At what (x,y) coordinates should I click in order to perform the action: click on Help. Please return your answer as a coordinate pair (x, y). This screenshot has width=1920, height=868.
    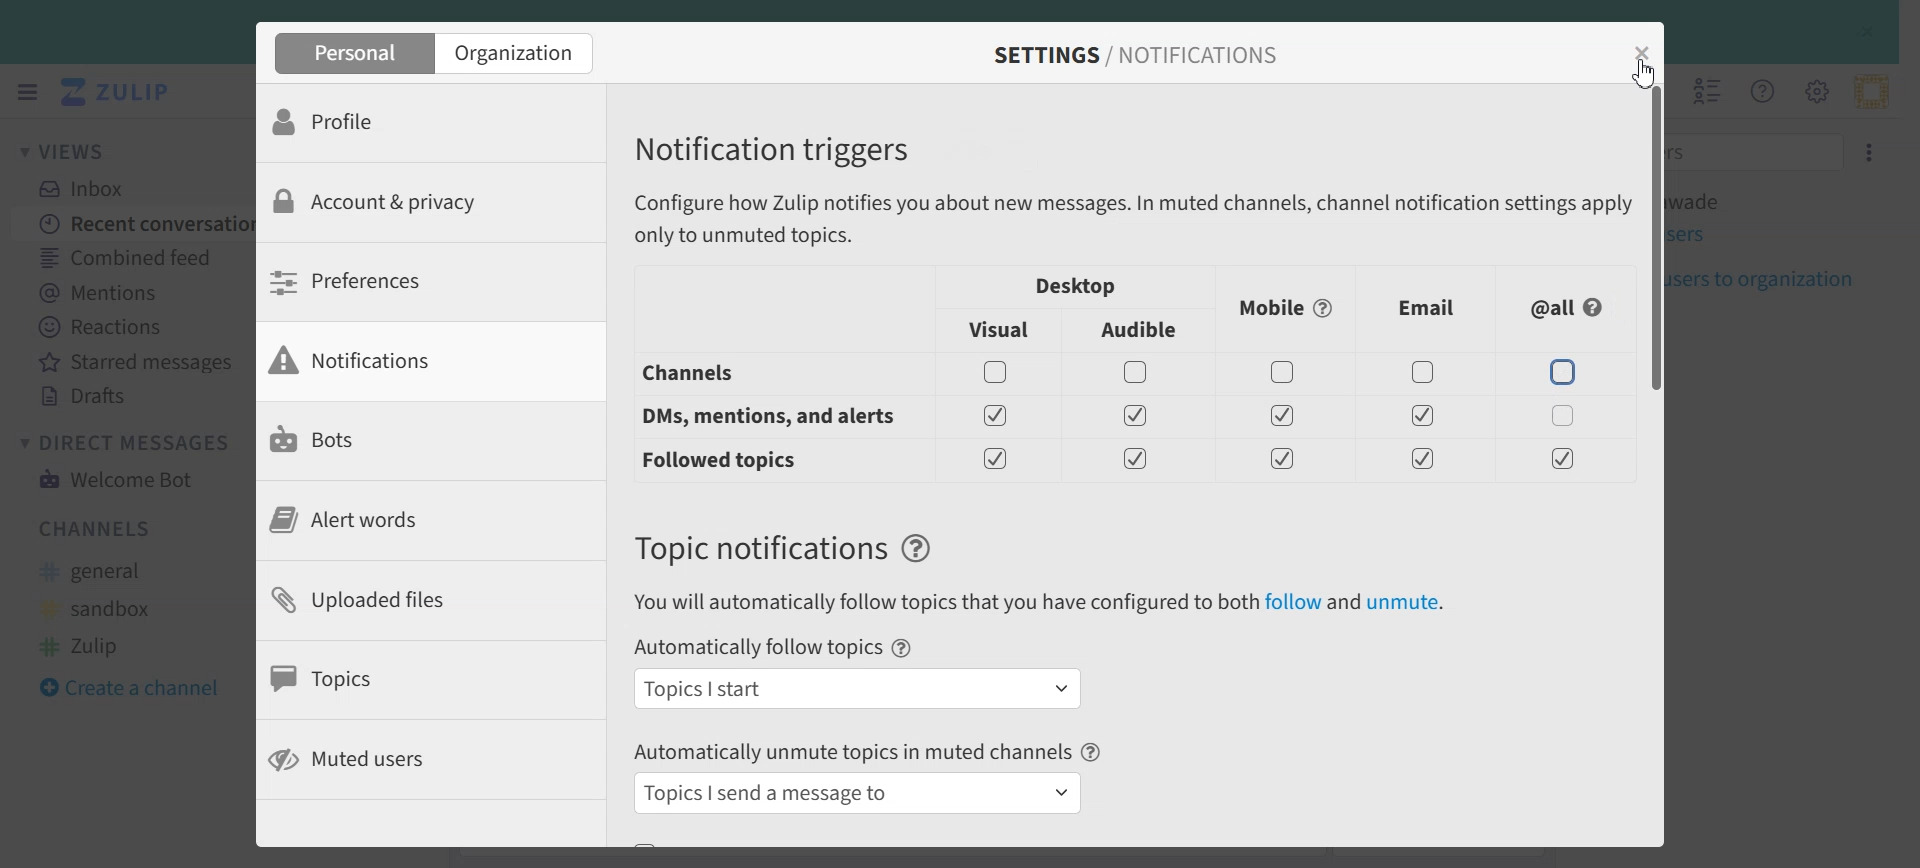
    Looking at the image, I should click on (1092, 752).